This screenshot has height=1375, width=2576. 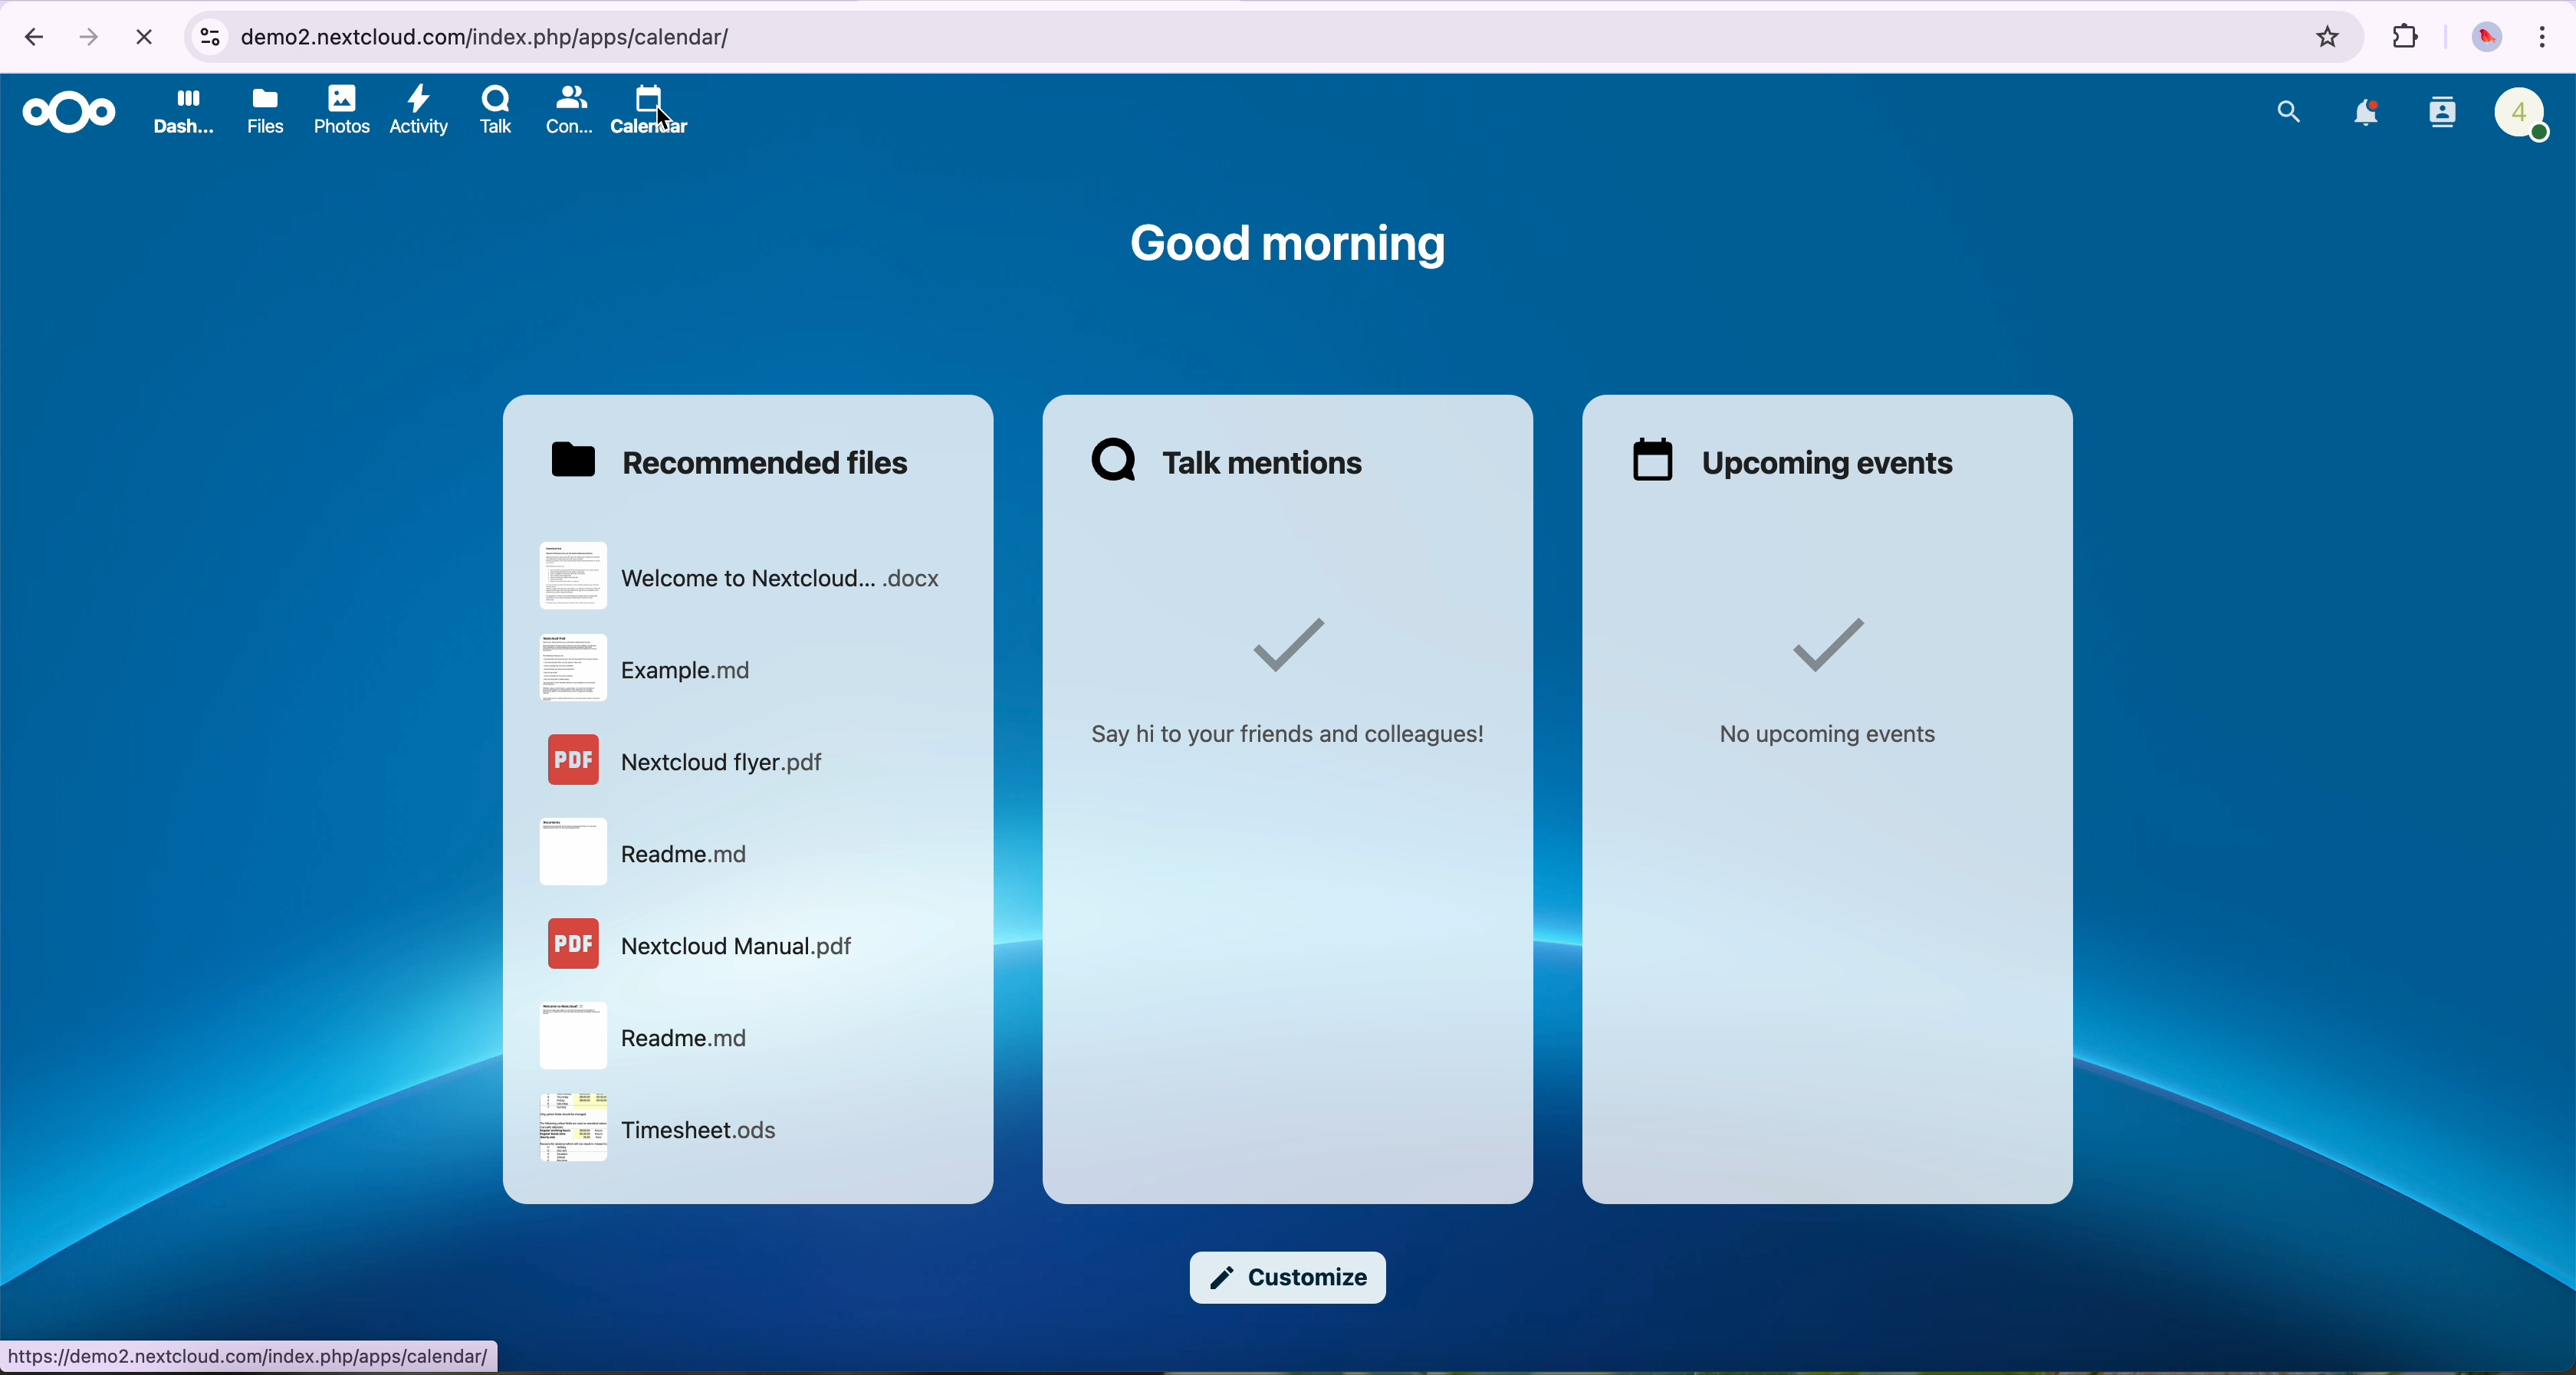 I want to click on file, so click(x=658, y=1129).